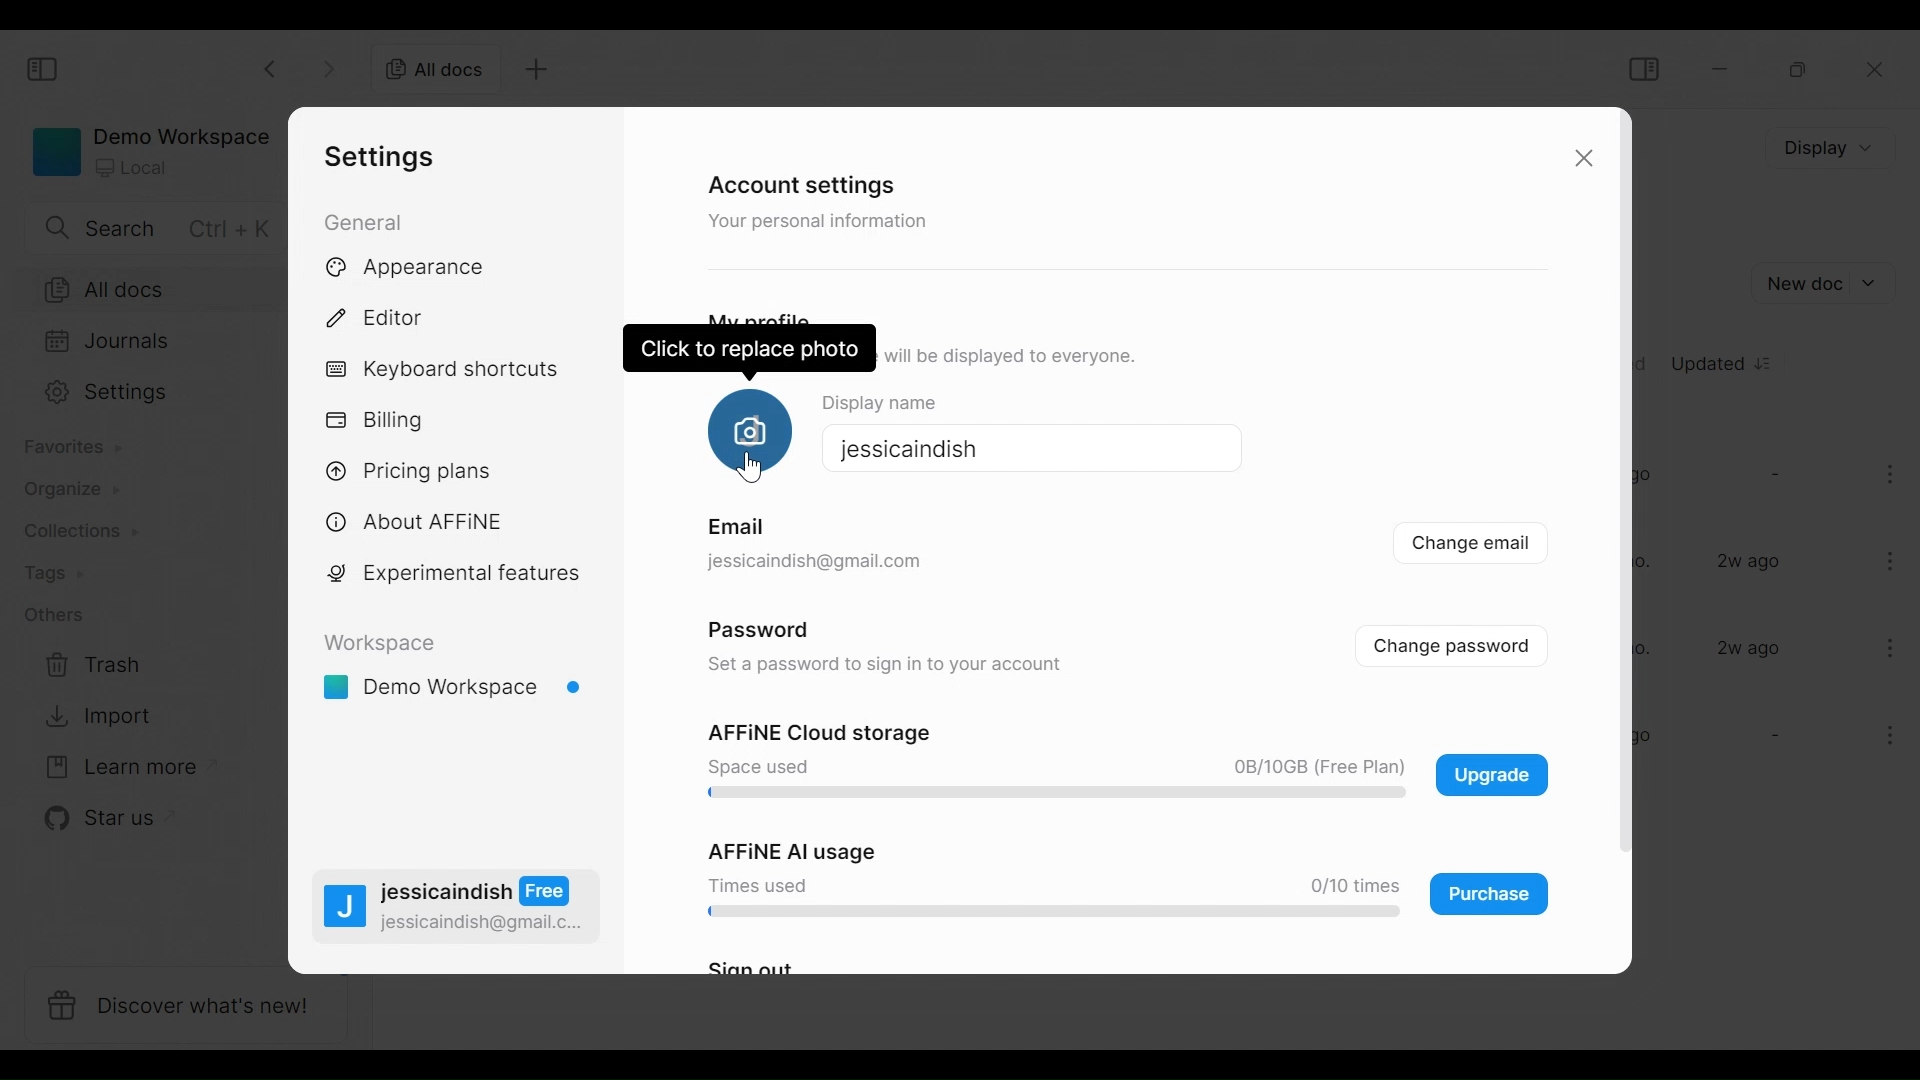  Describe the element at coordinates (1491, 774) in the screenshot. I see `Upgrade` at that location.